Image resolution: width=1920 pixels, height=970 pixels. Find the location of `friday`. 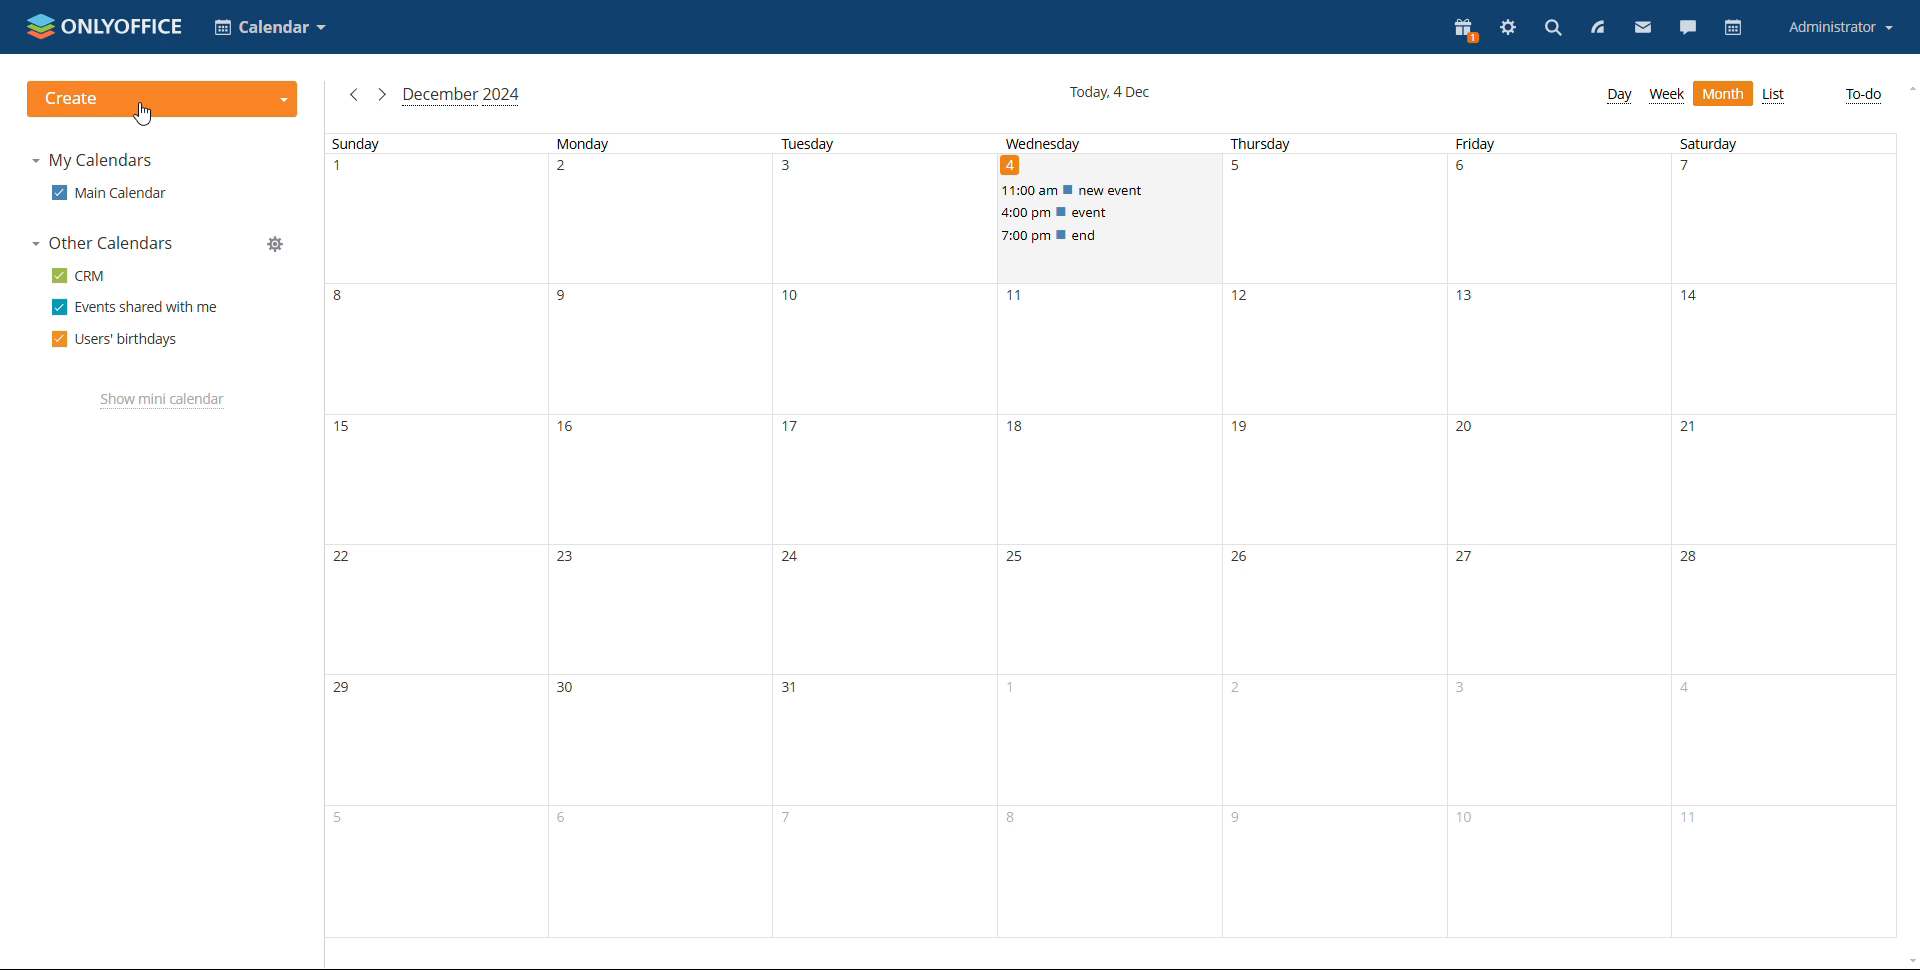

friday is located at coordinates (1562, 536).